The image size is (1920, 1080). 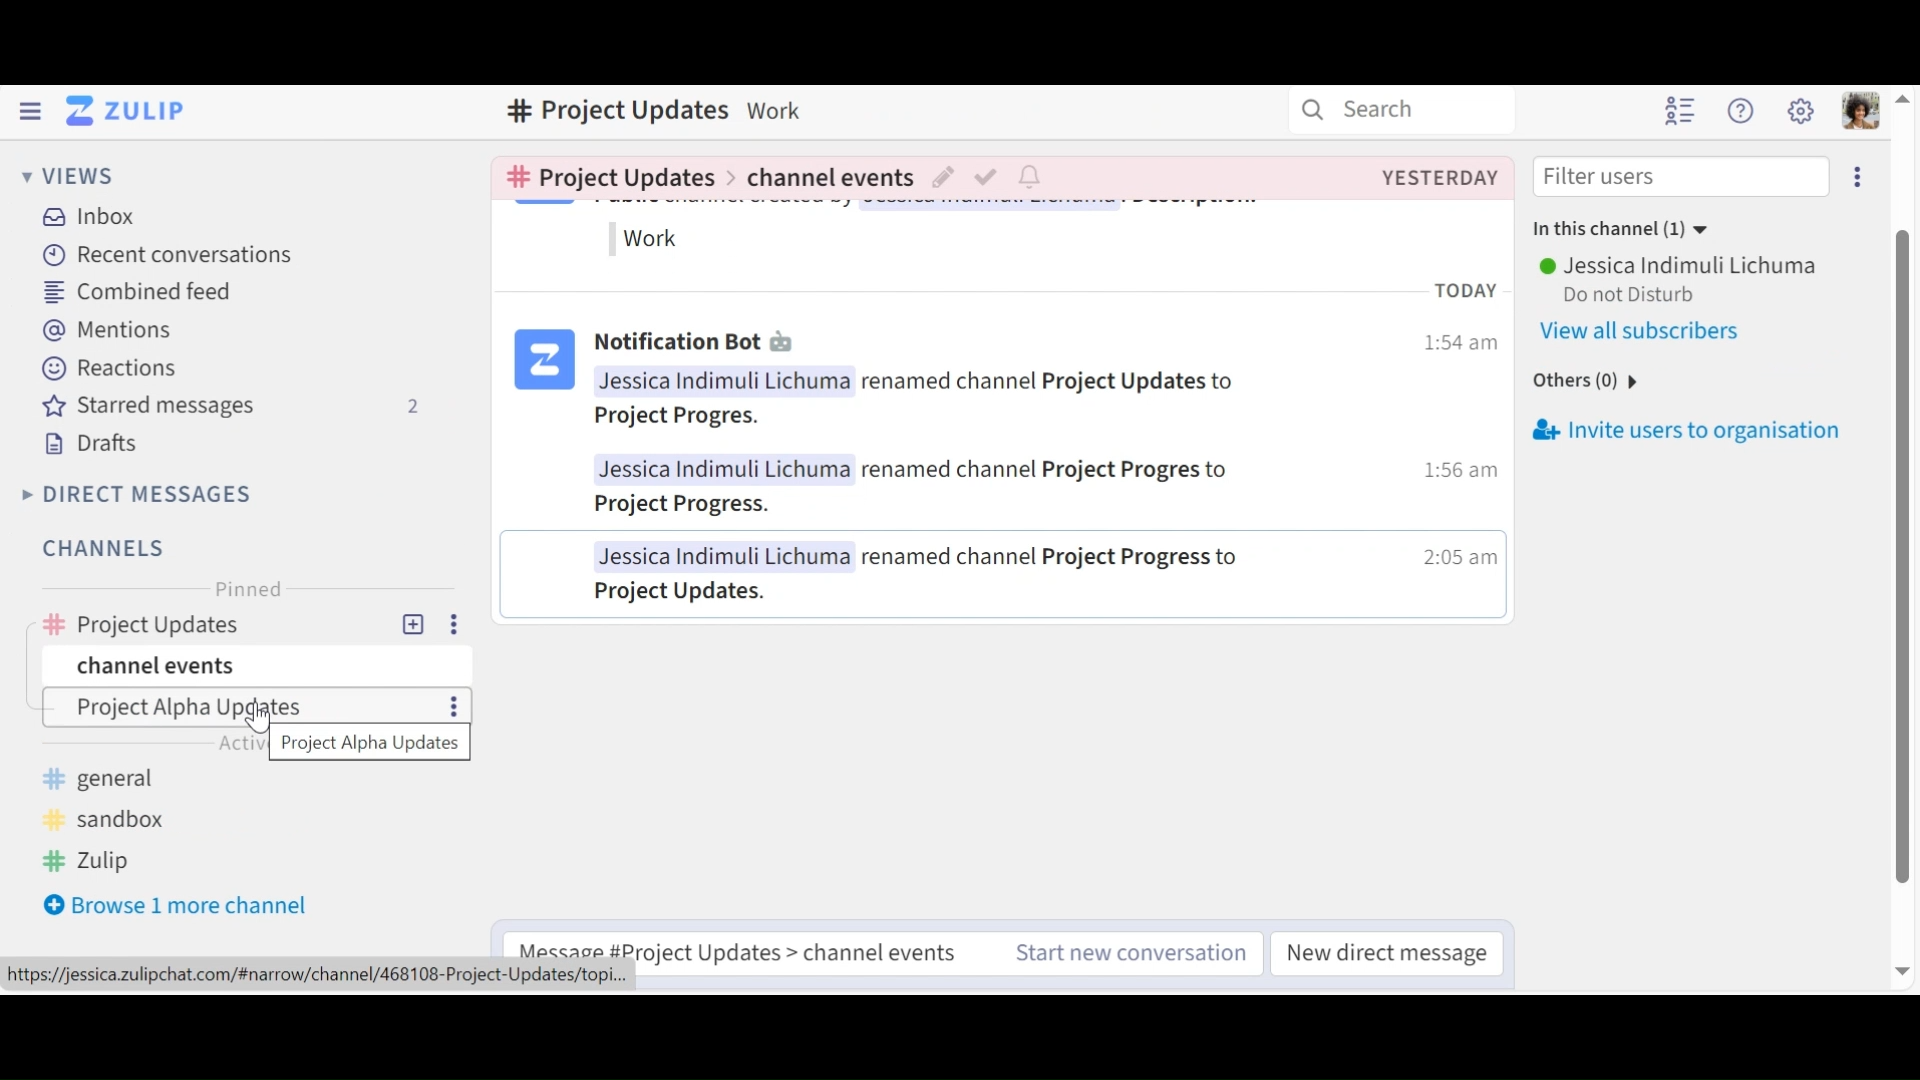 What do you see at coordinates (113, 777) in the screenshot?
I see `general` at bounding box center [113, 777].